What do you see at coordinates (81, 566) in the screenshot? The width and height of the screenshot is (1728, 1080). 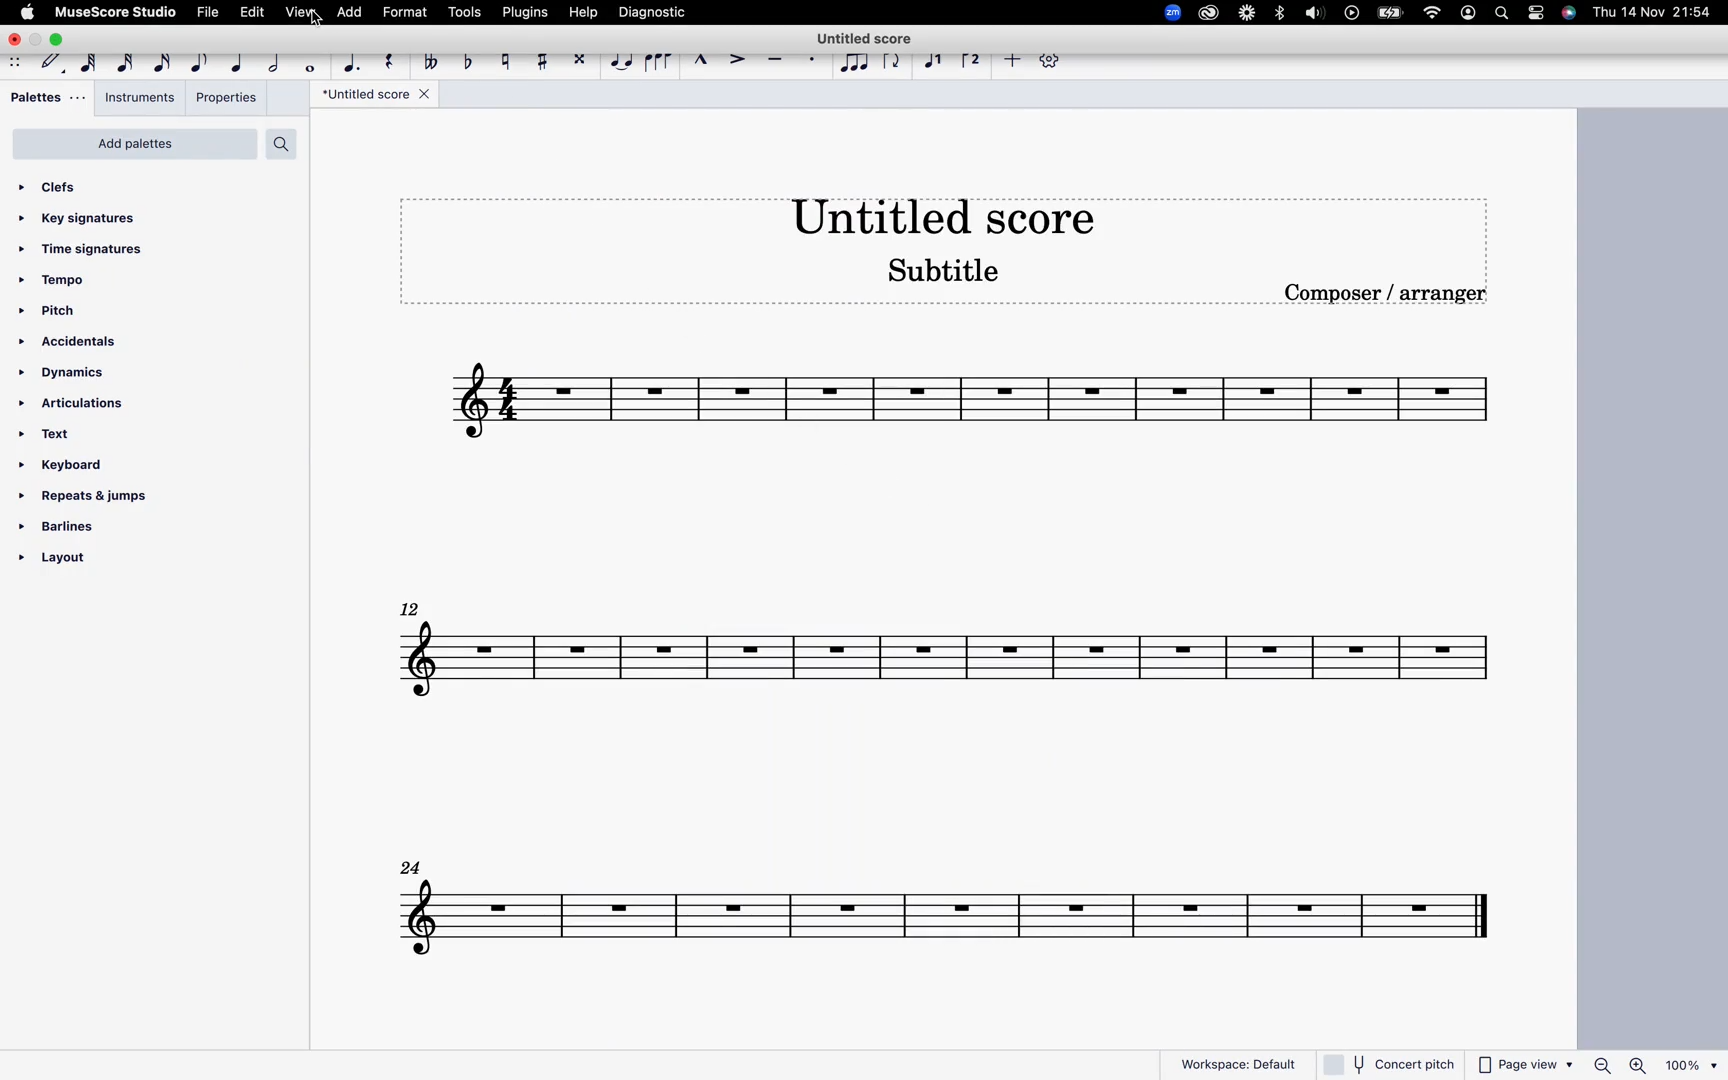 I see `layout` at bounding box center [81, 566].